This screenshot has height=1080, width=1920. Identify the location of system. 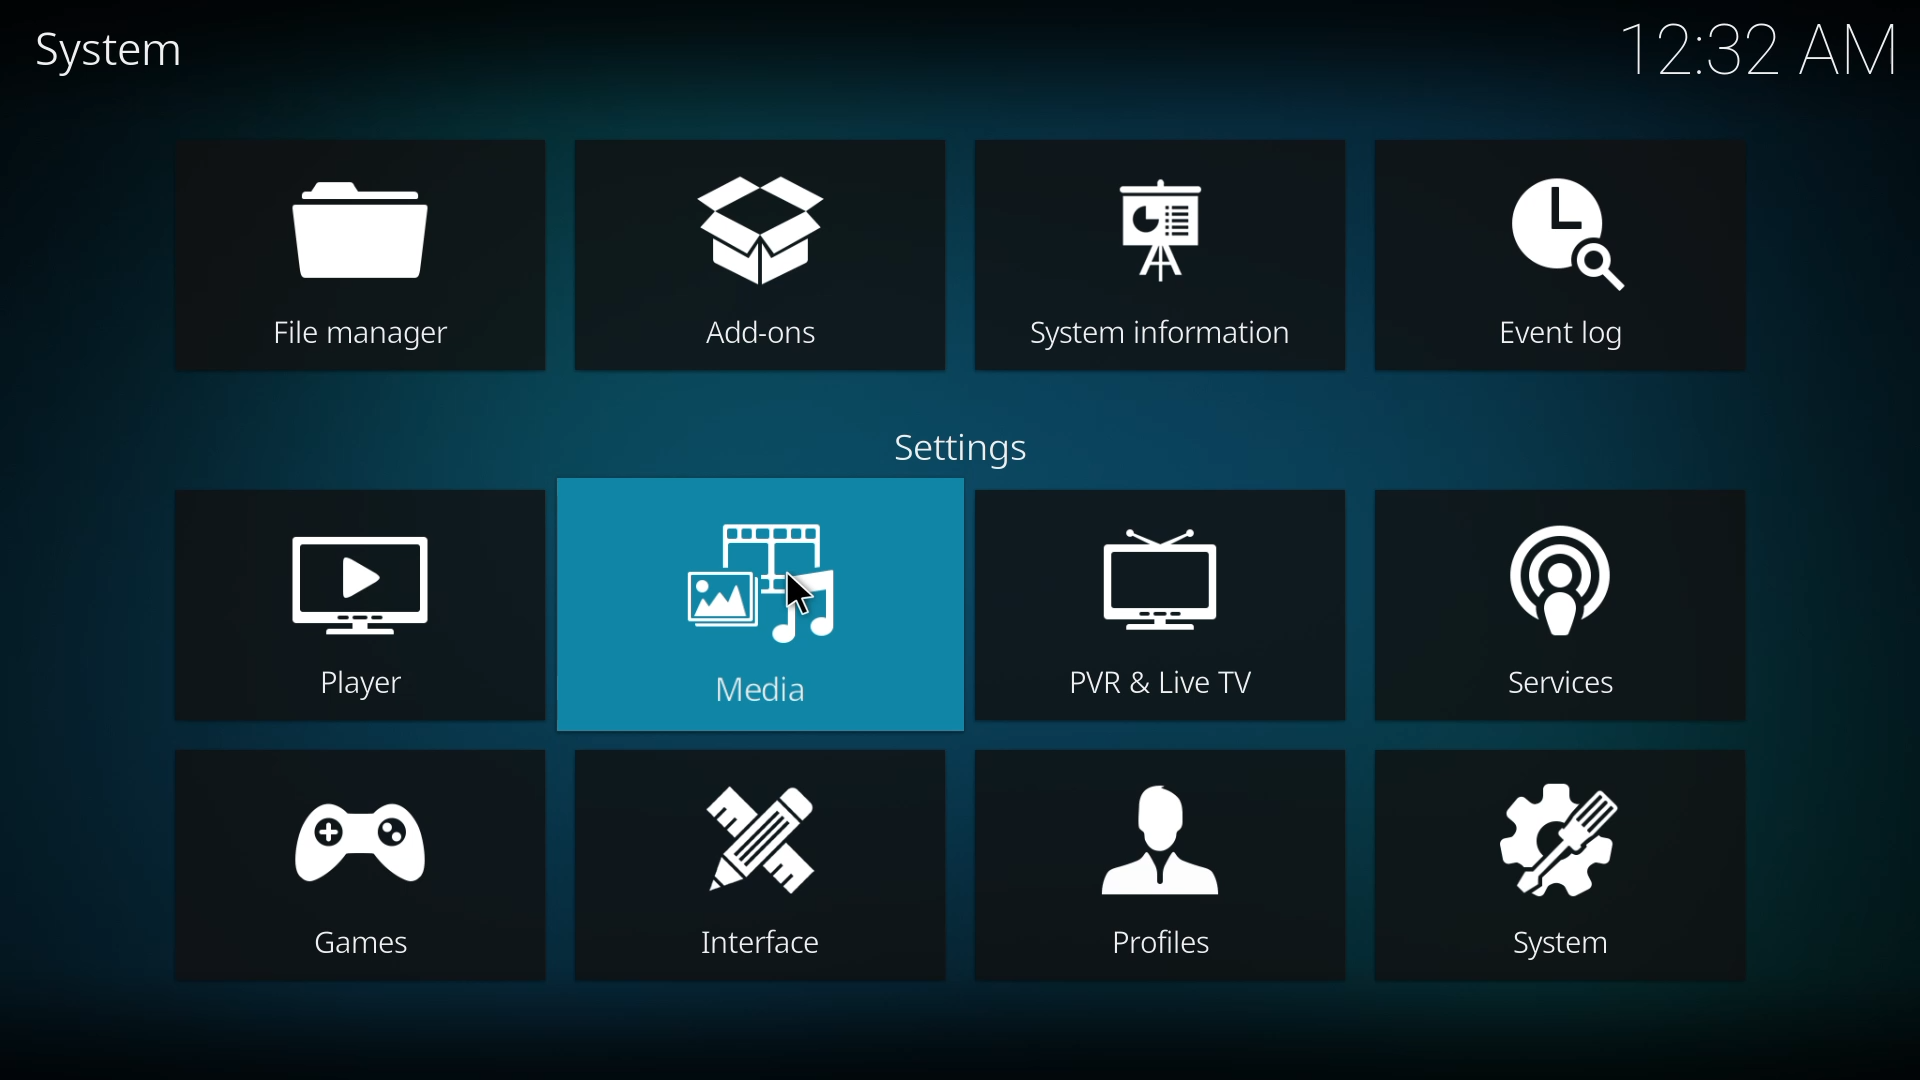
(1561, 867).